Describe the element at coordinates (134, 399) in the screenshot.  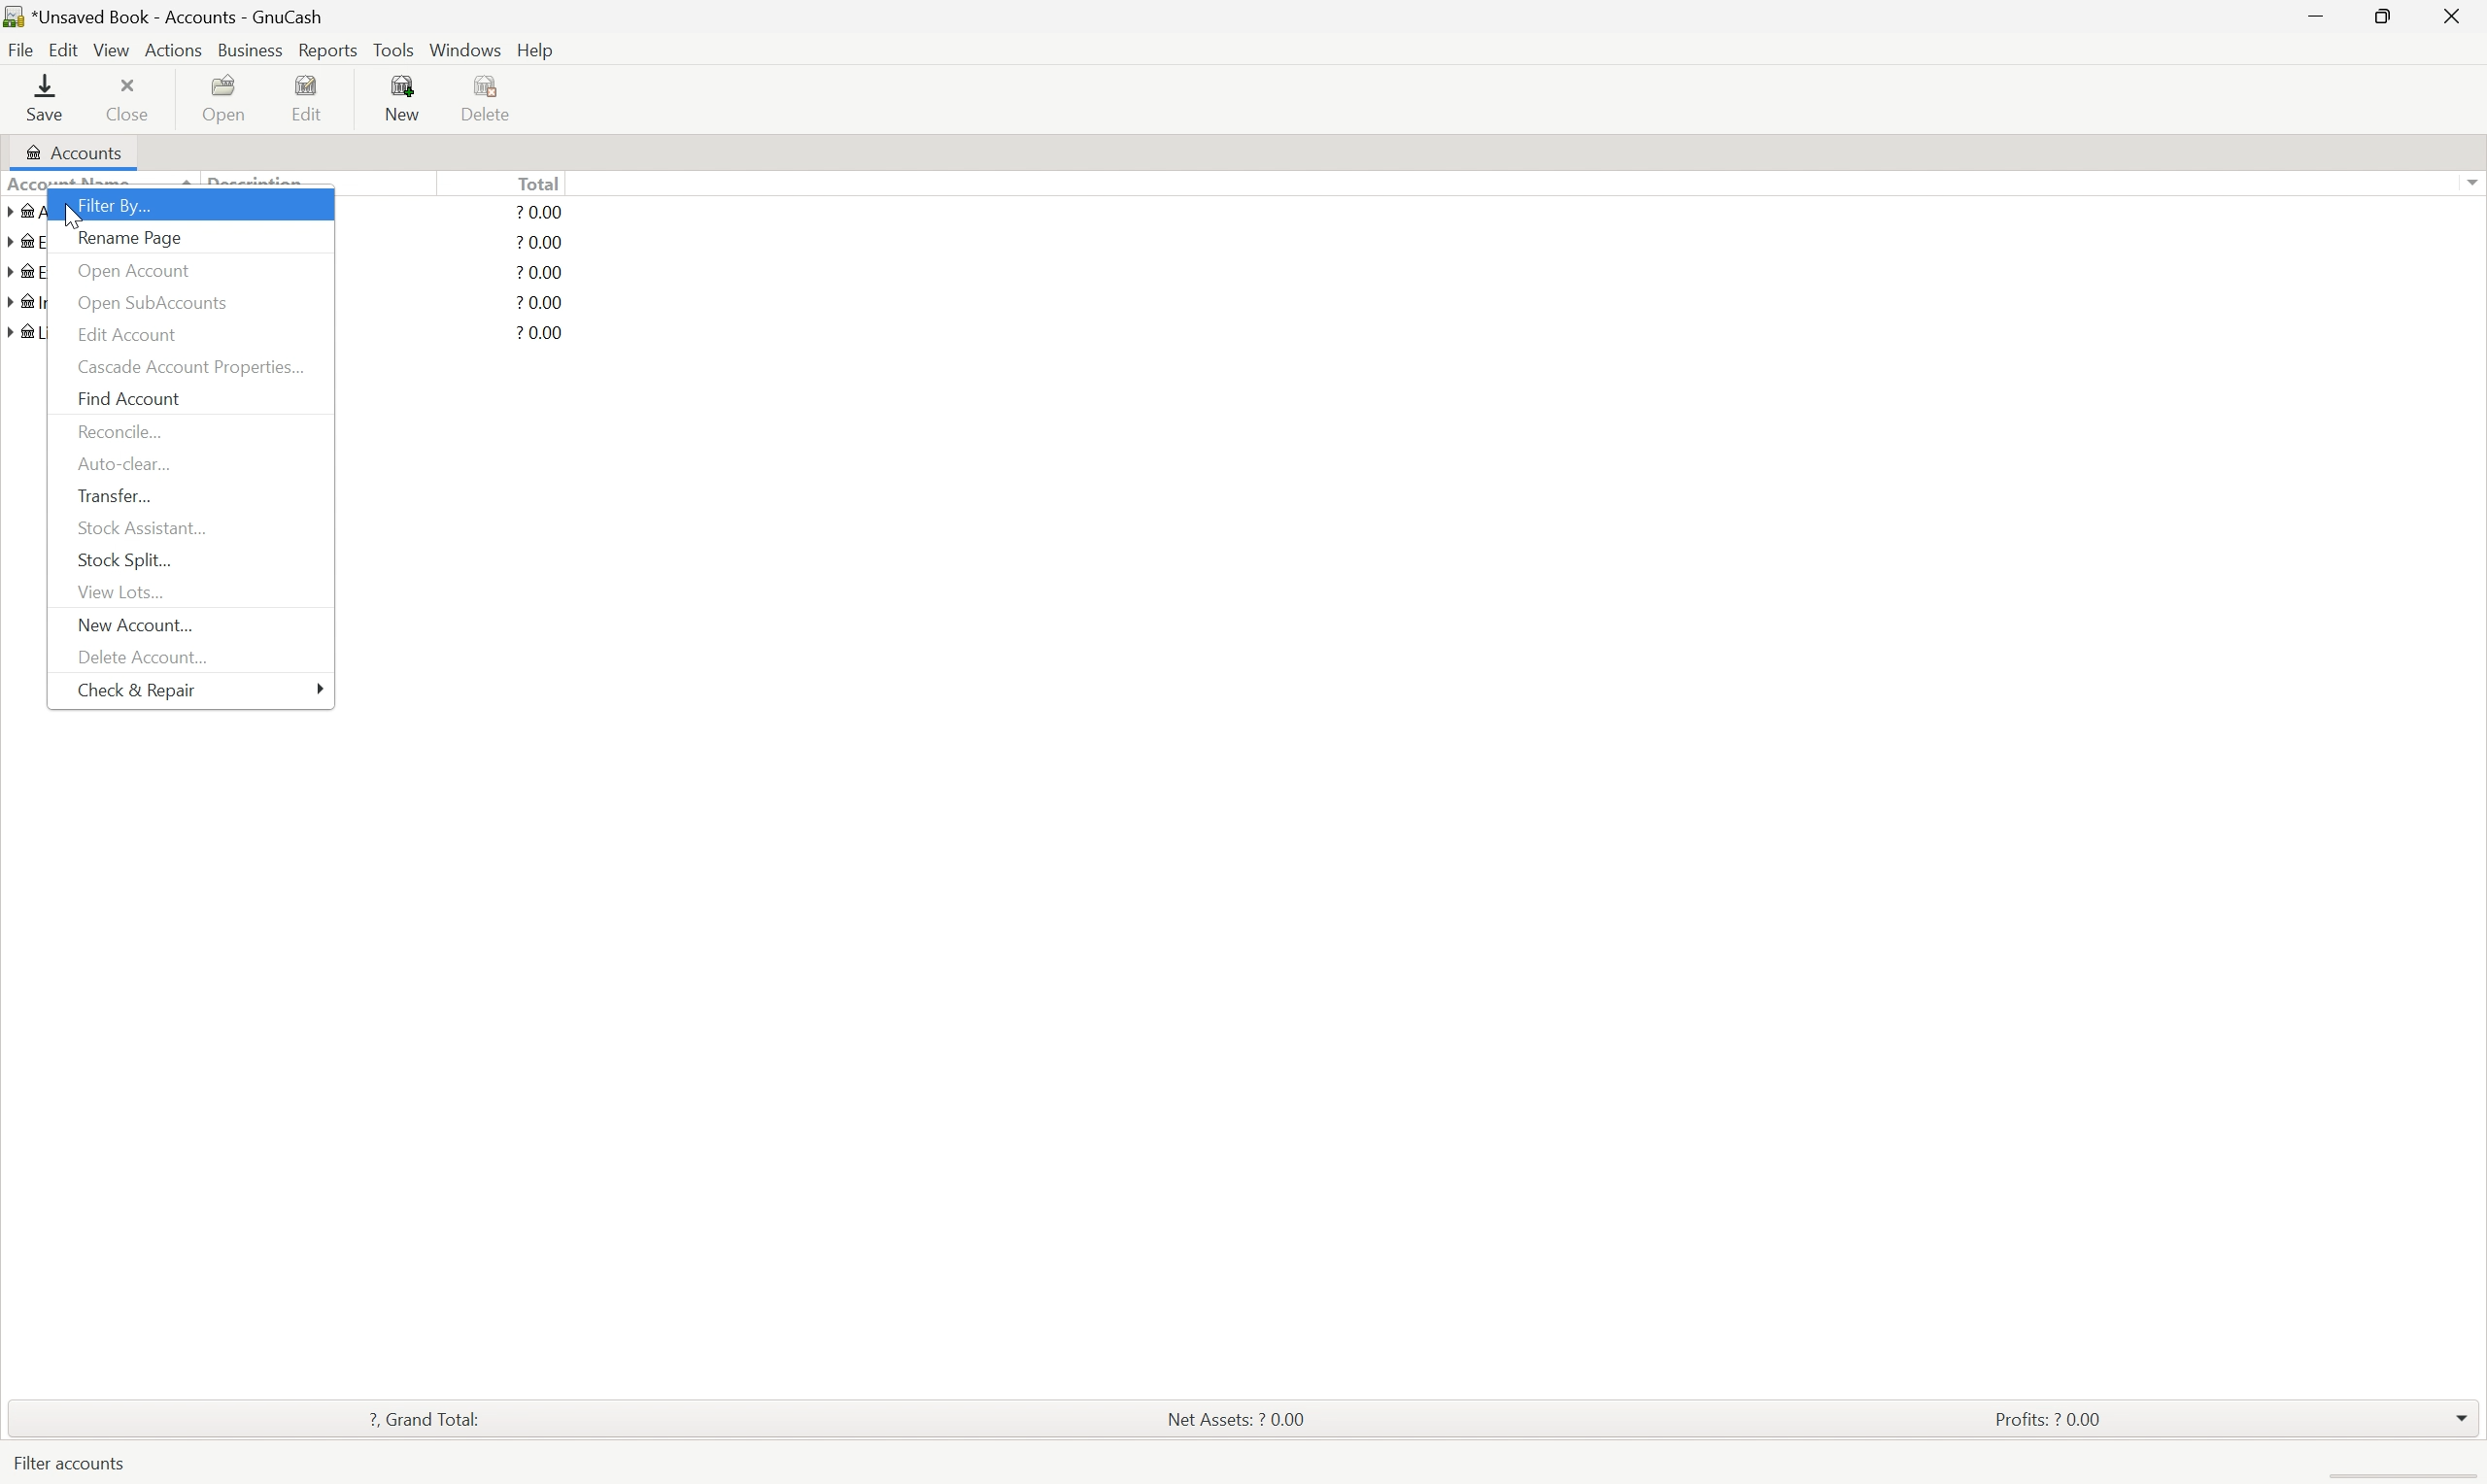
I see `Find Account` at that location.